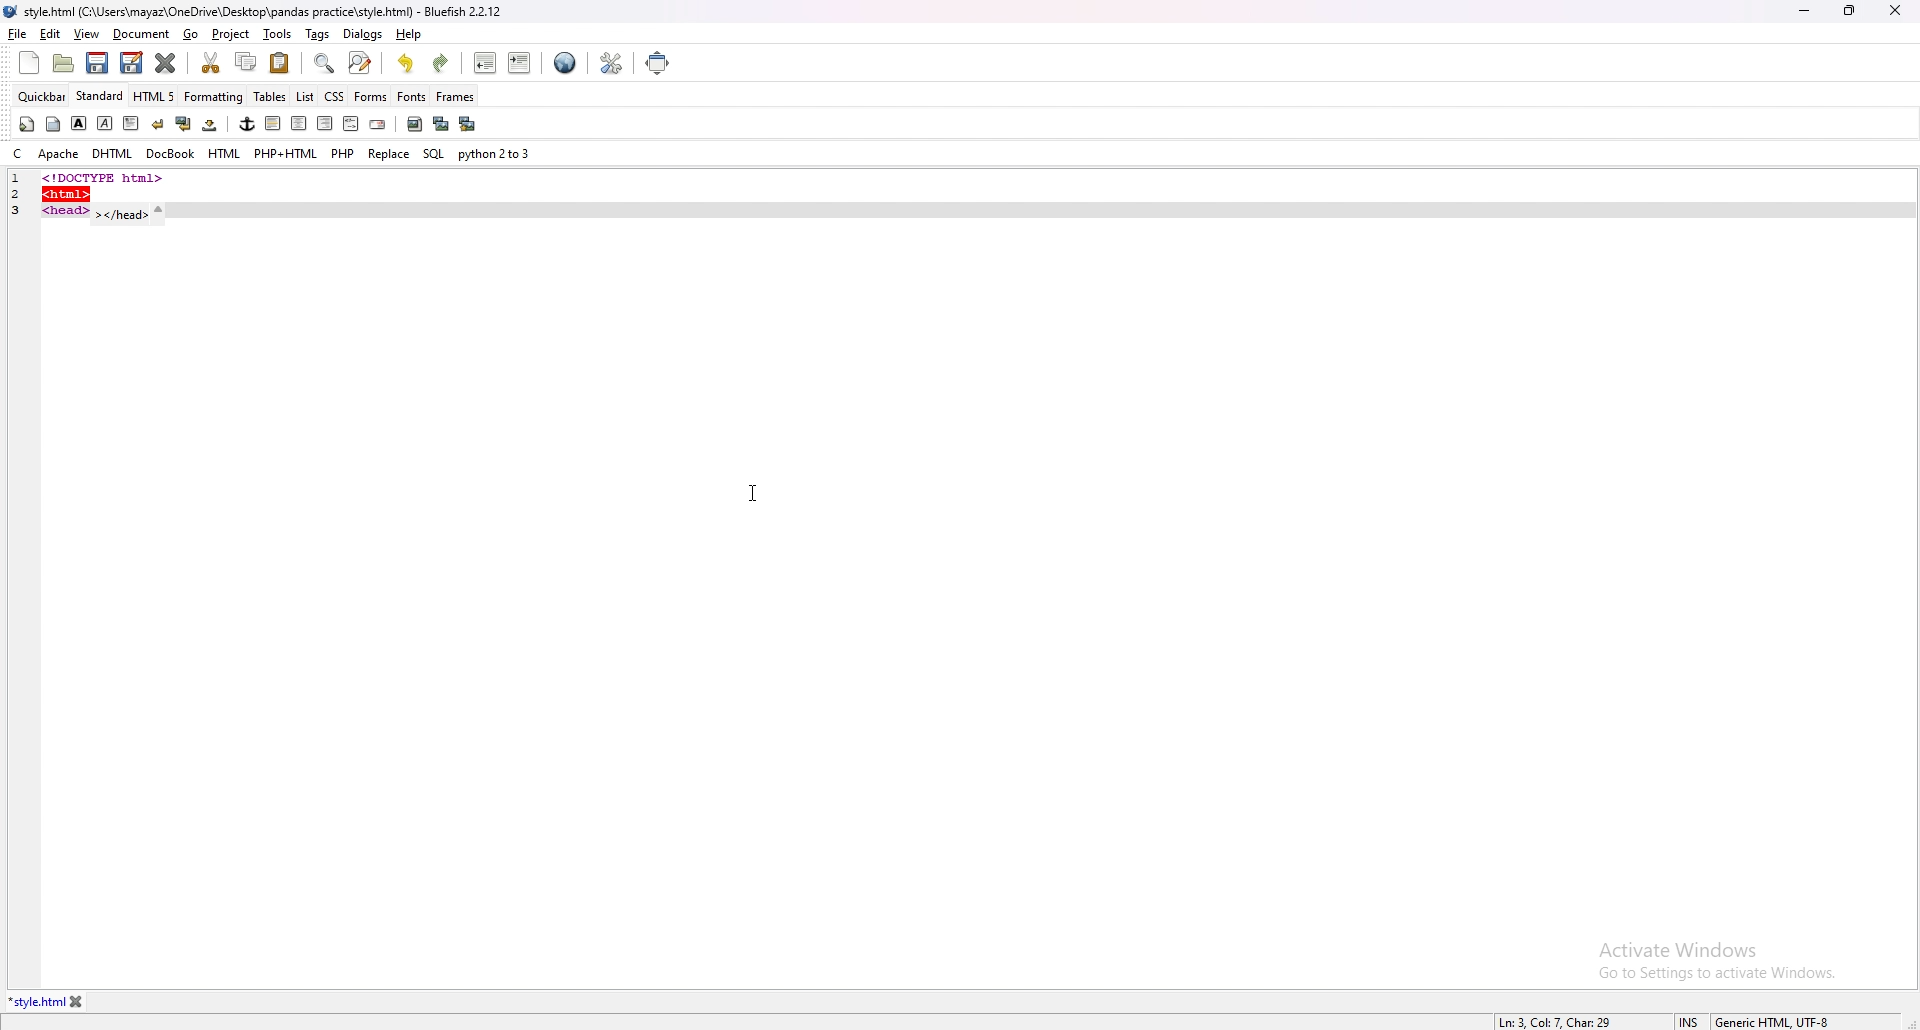 The height and width of the screenshot is (1030, 1920). Describe the element at coordinates (131, 63) in the screenshot. I see `save as` at that location.